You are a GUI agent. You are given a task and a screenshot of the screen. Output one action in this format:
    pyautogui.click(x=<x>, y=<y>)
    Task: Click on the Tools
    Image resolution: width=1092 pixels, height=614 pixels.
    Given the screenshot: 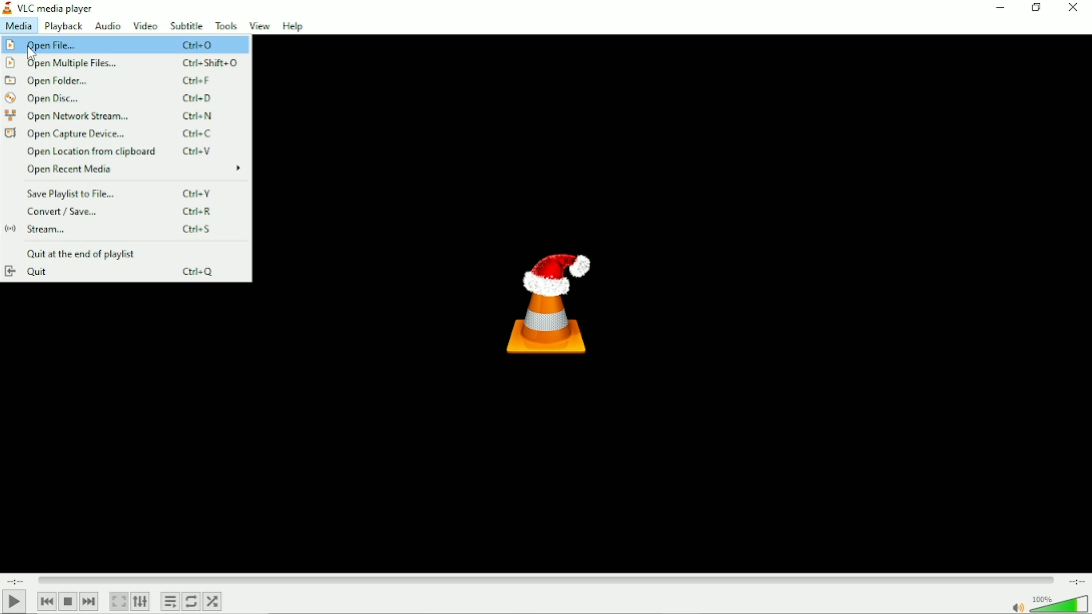 What is the action you would take?
    pyautogui.click(x=227, y=25)
    